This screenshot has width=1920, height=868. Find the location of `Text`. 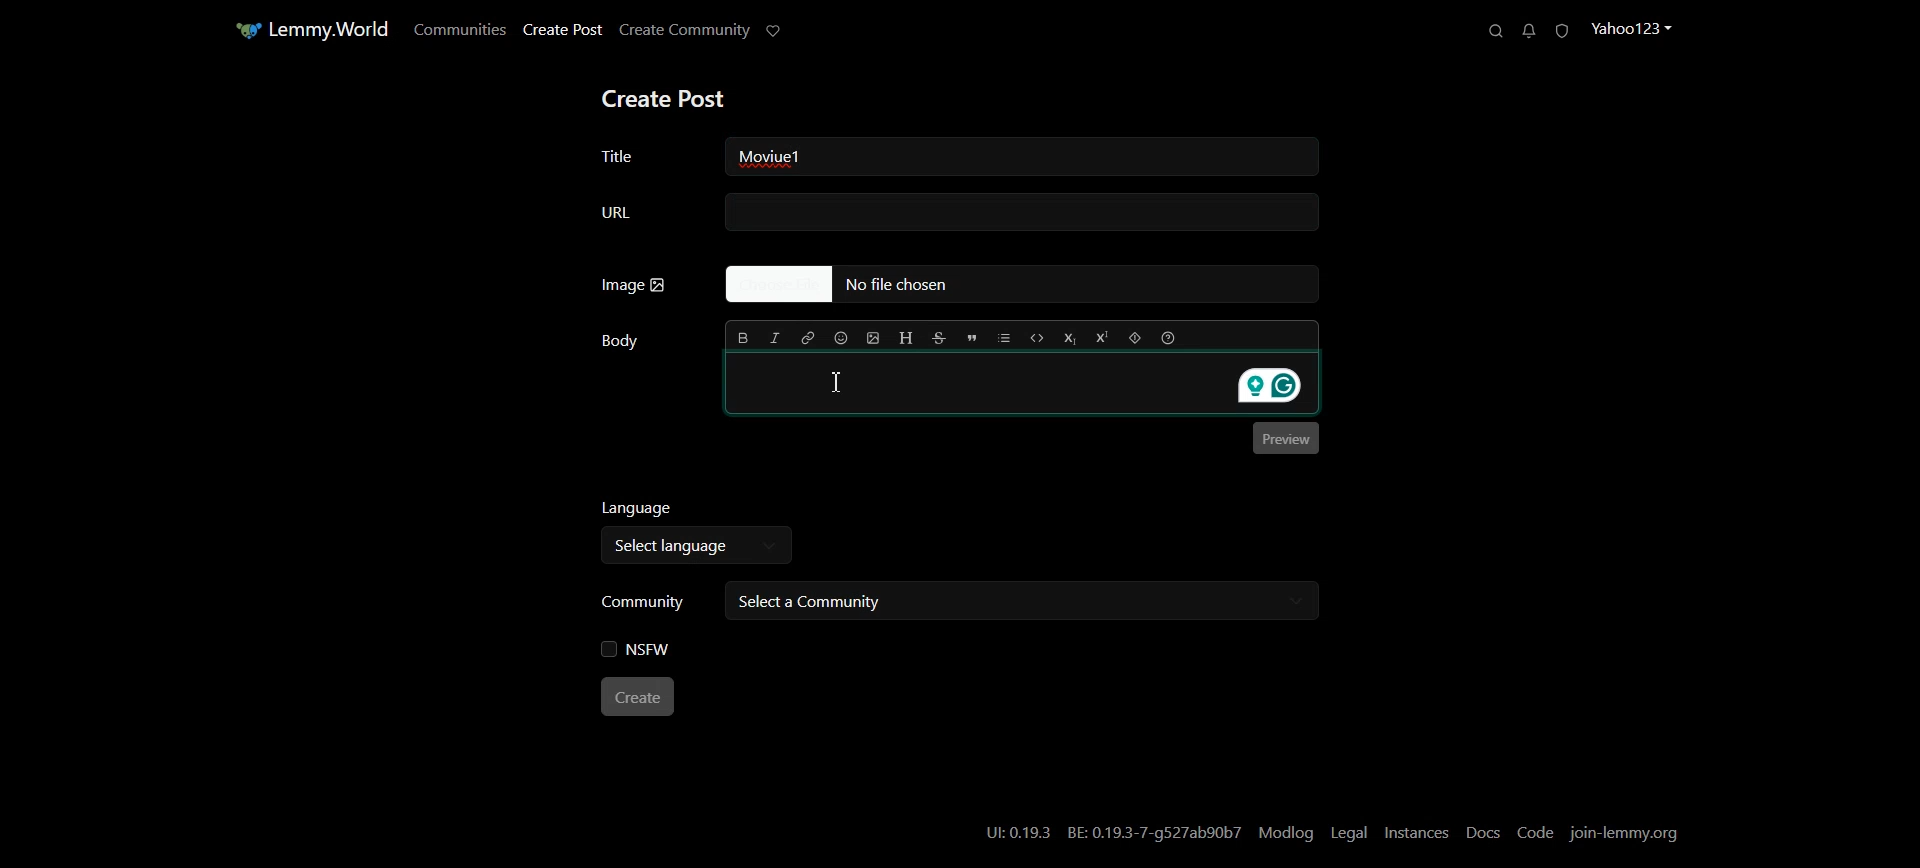

Text is located at coordinates (794, 156).